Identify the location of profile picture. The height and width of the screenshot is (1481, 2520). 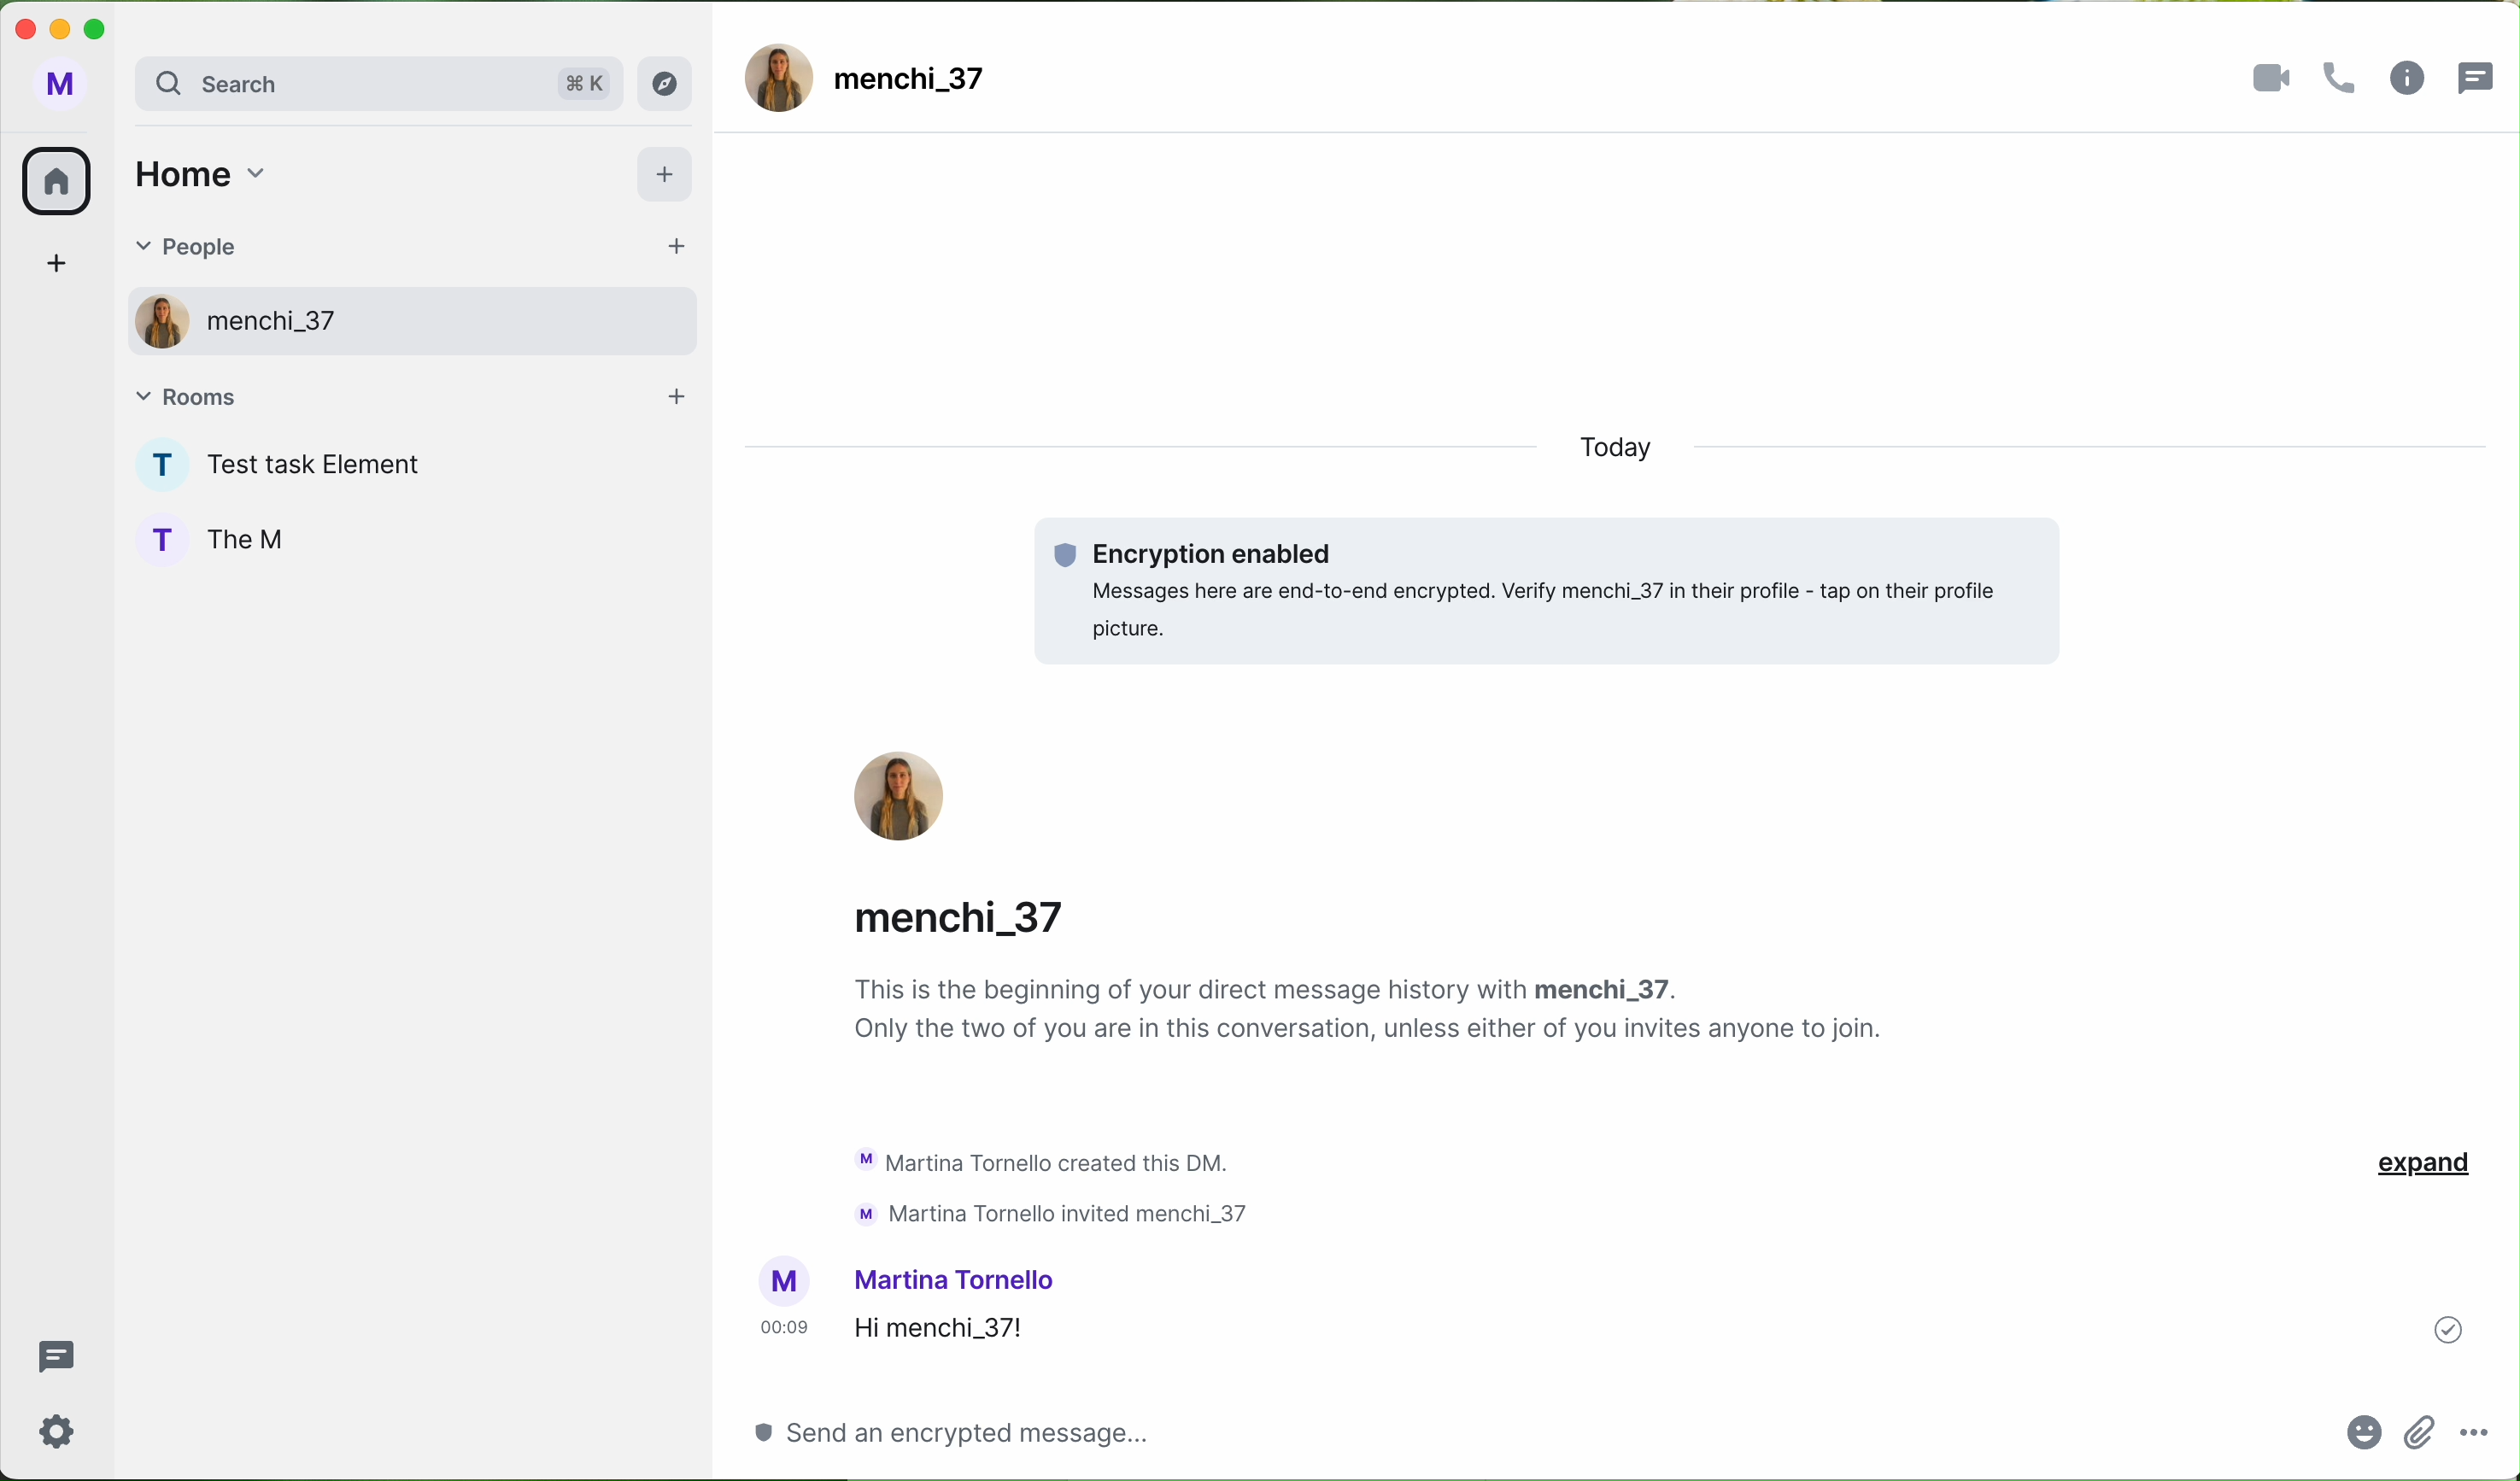
(902, 798).